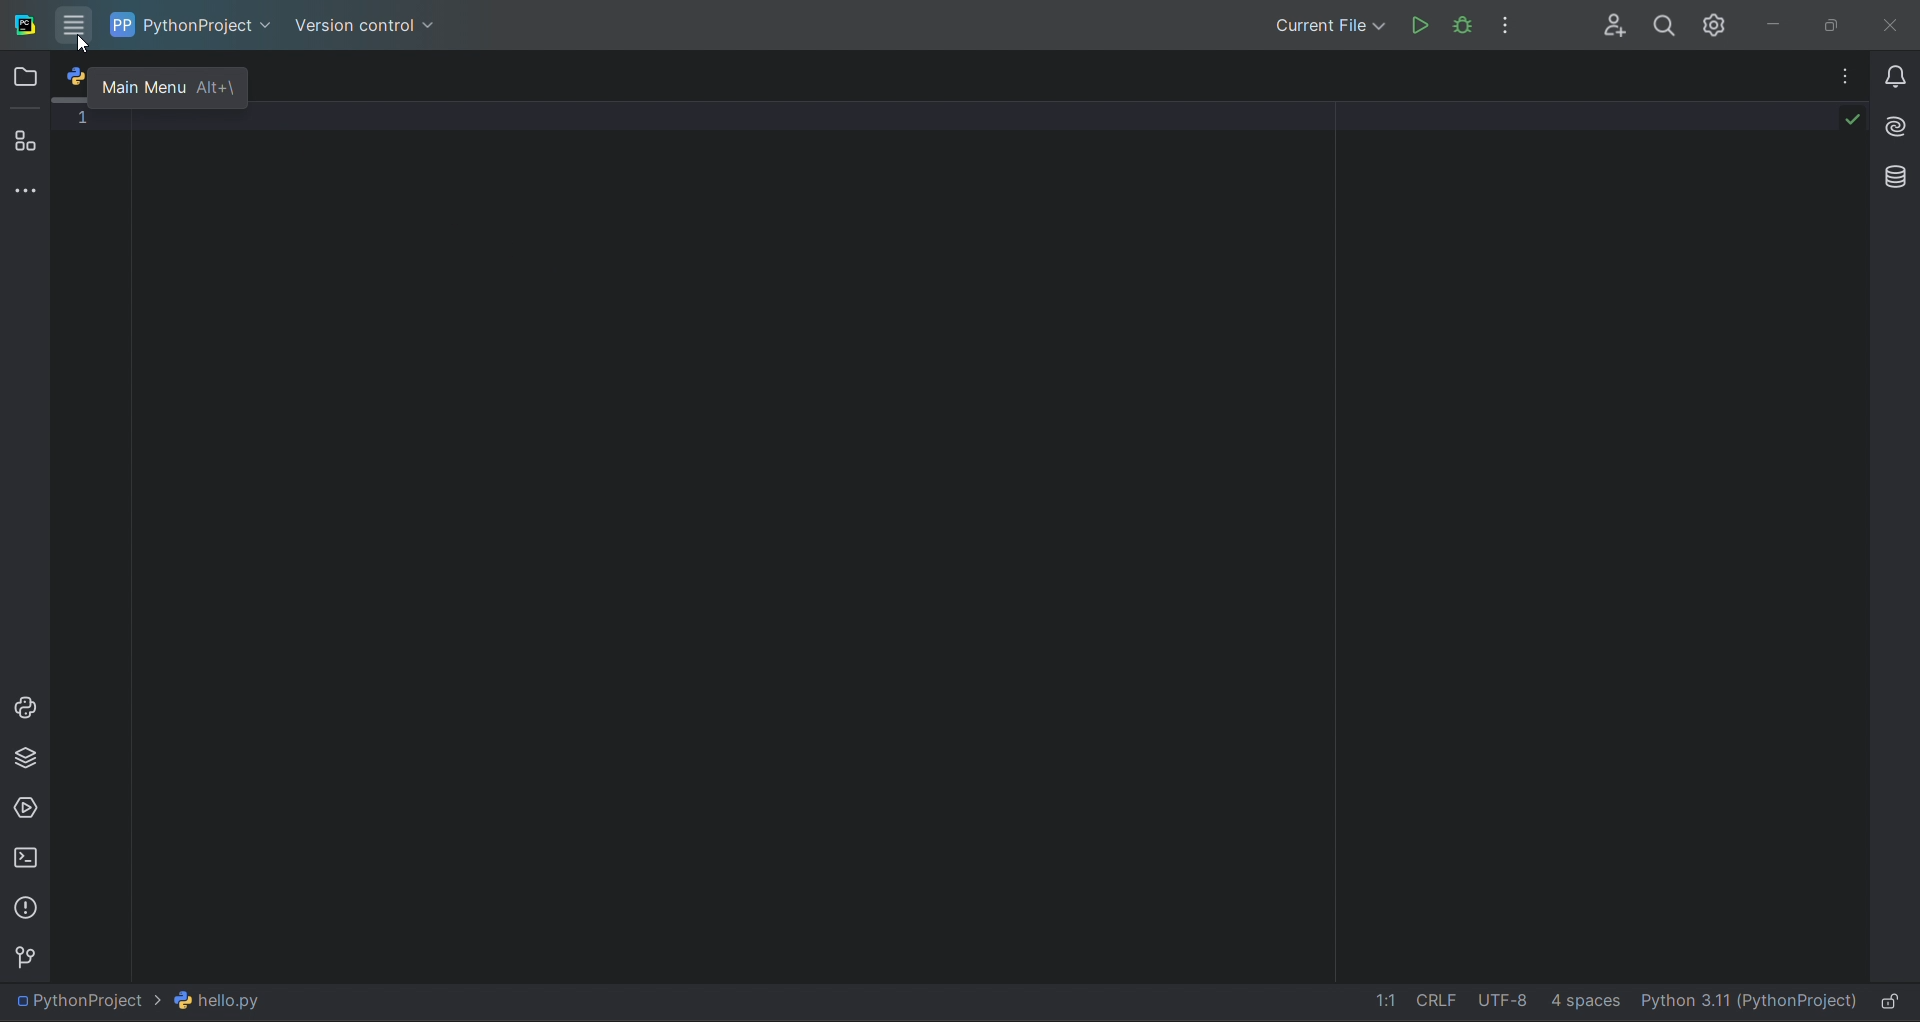  What do you see at coordinates (24, 24) in the screenshot?
I see `logo` at bounding box center [24, 24].